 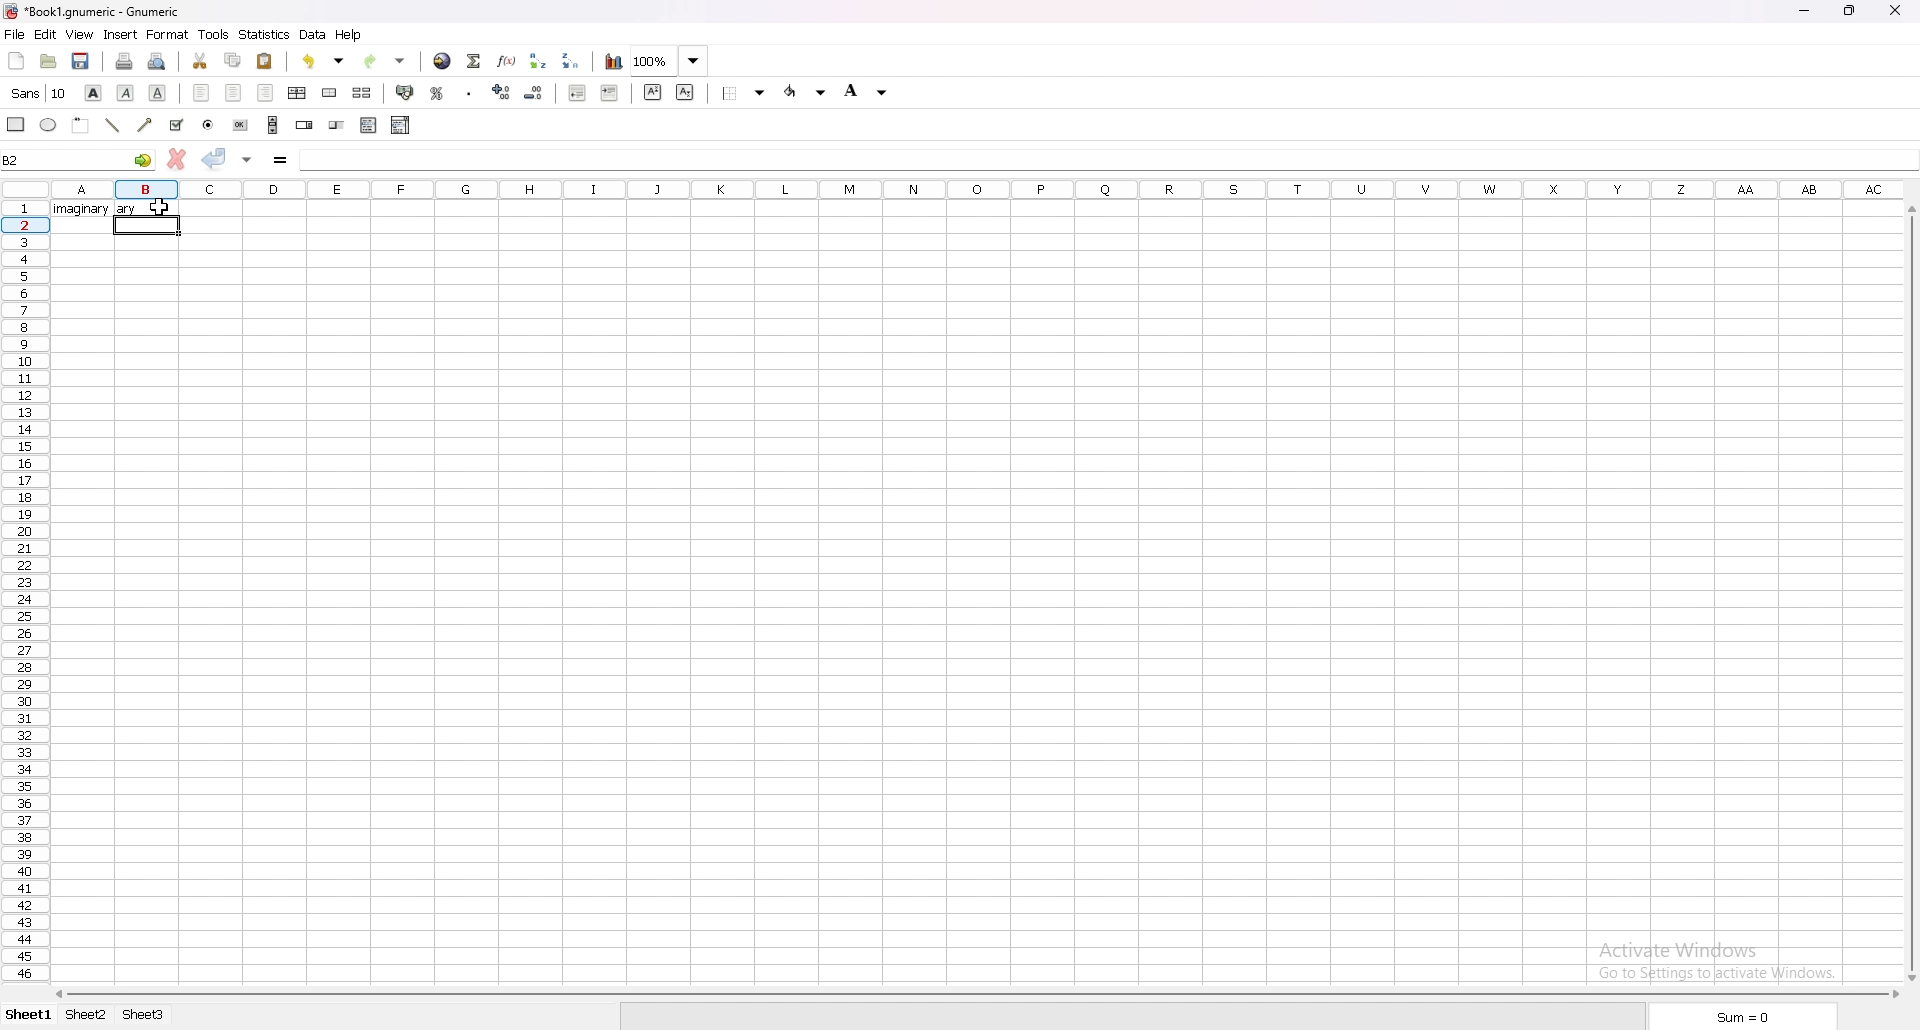 I want to click on paste, so click(x=265, y=61).